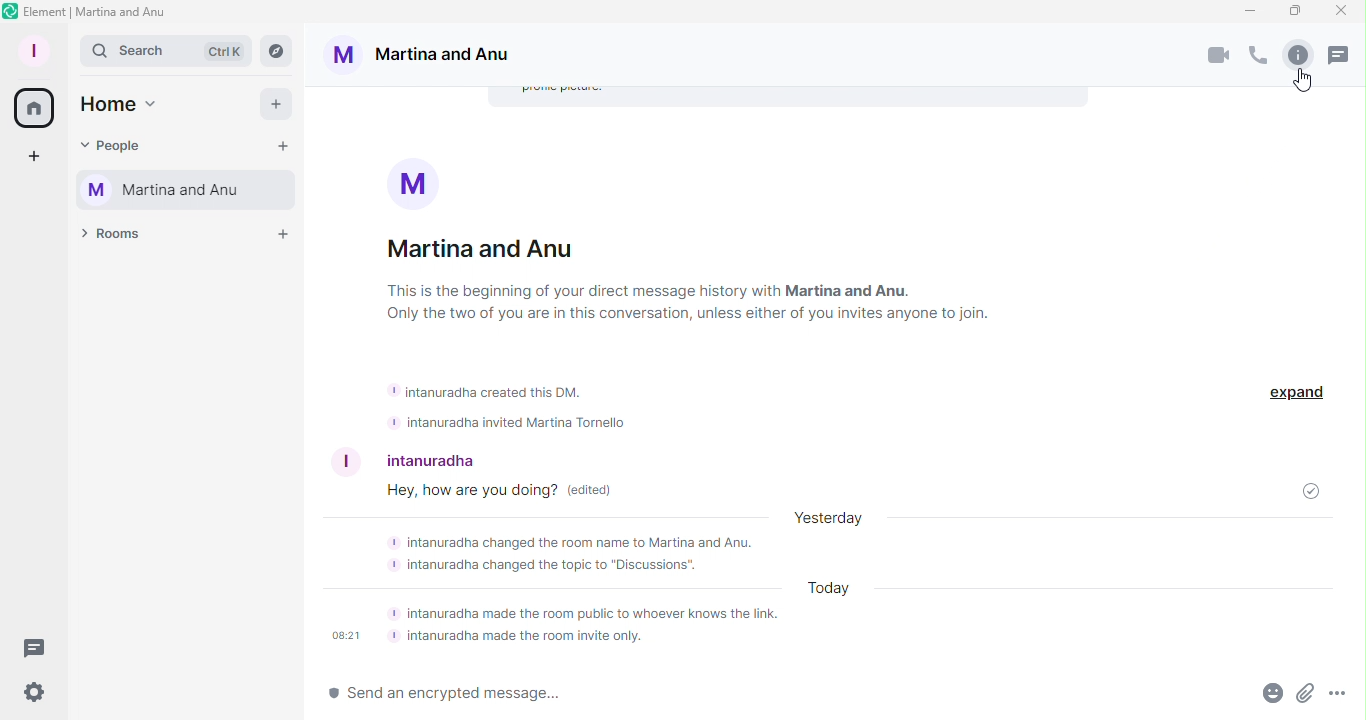  Describe the element at coordinates (434, 55) in the screenshot. I see `Martina and Anu` at that location.